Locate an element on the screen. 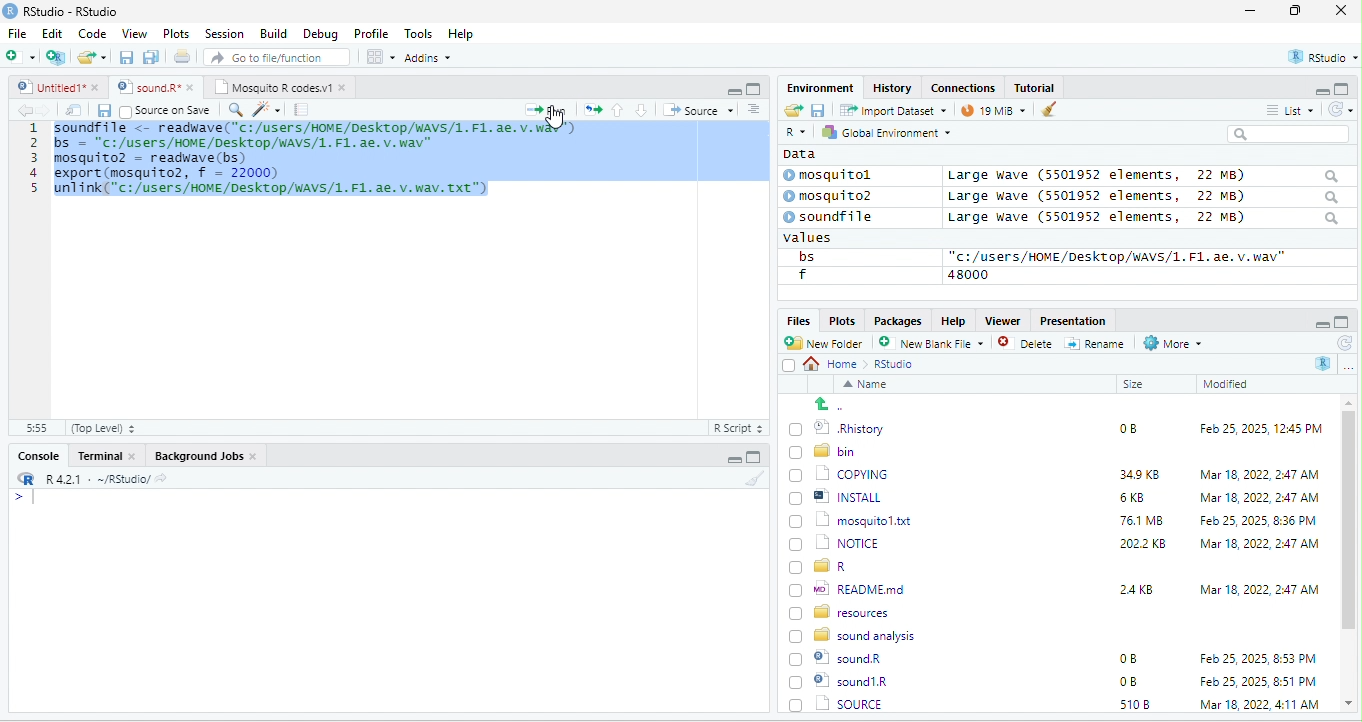 The image size is (1362, 722). Uninstall.exe is located at coordinates (849, 703).